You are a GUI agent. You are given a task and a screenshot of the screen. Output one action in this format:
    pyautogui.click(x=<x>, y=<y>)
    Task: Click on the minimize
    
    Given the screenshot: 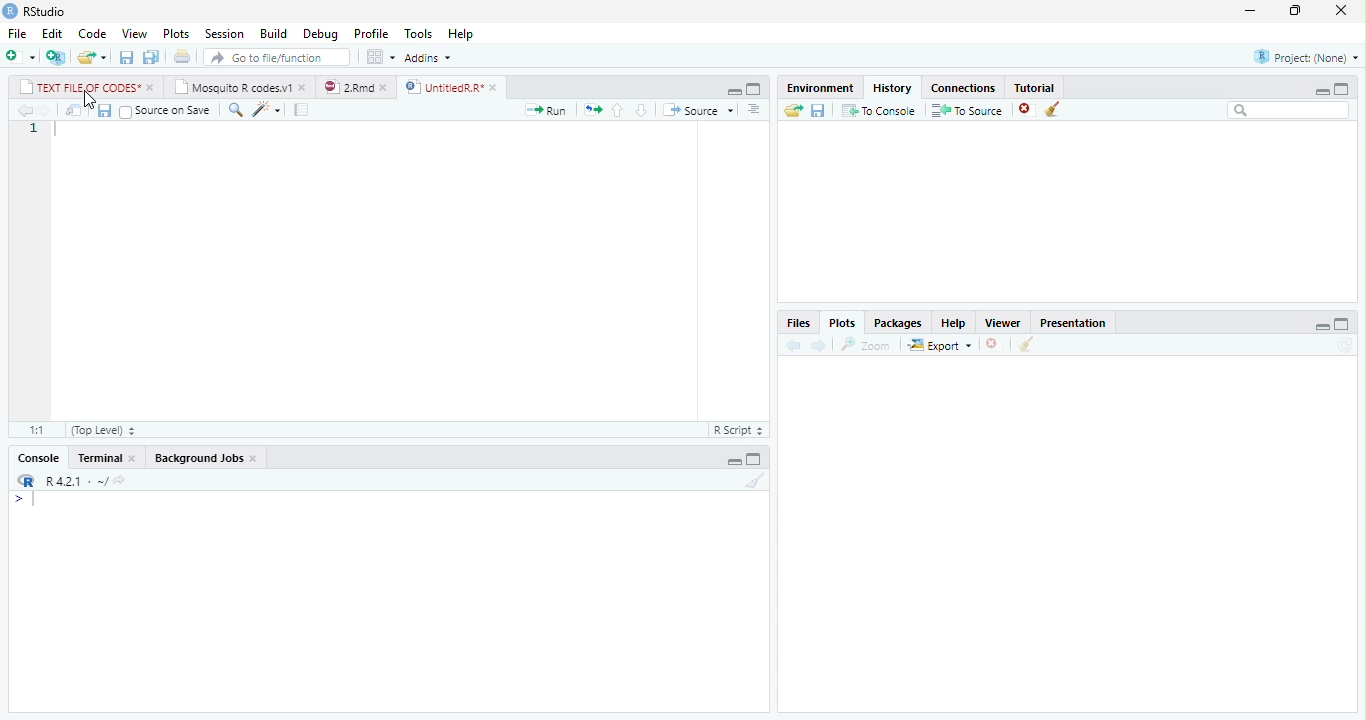 What is the action you would take?
    pyautogui.click(x=1323, y=327)
    